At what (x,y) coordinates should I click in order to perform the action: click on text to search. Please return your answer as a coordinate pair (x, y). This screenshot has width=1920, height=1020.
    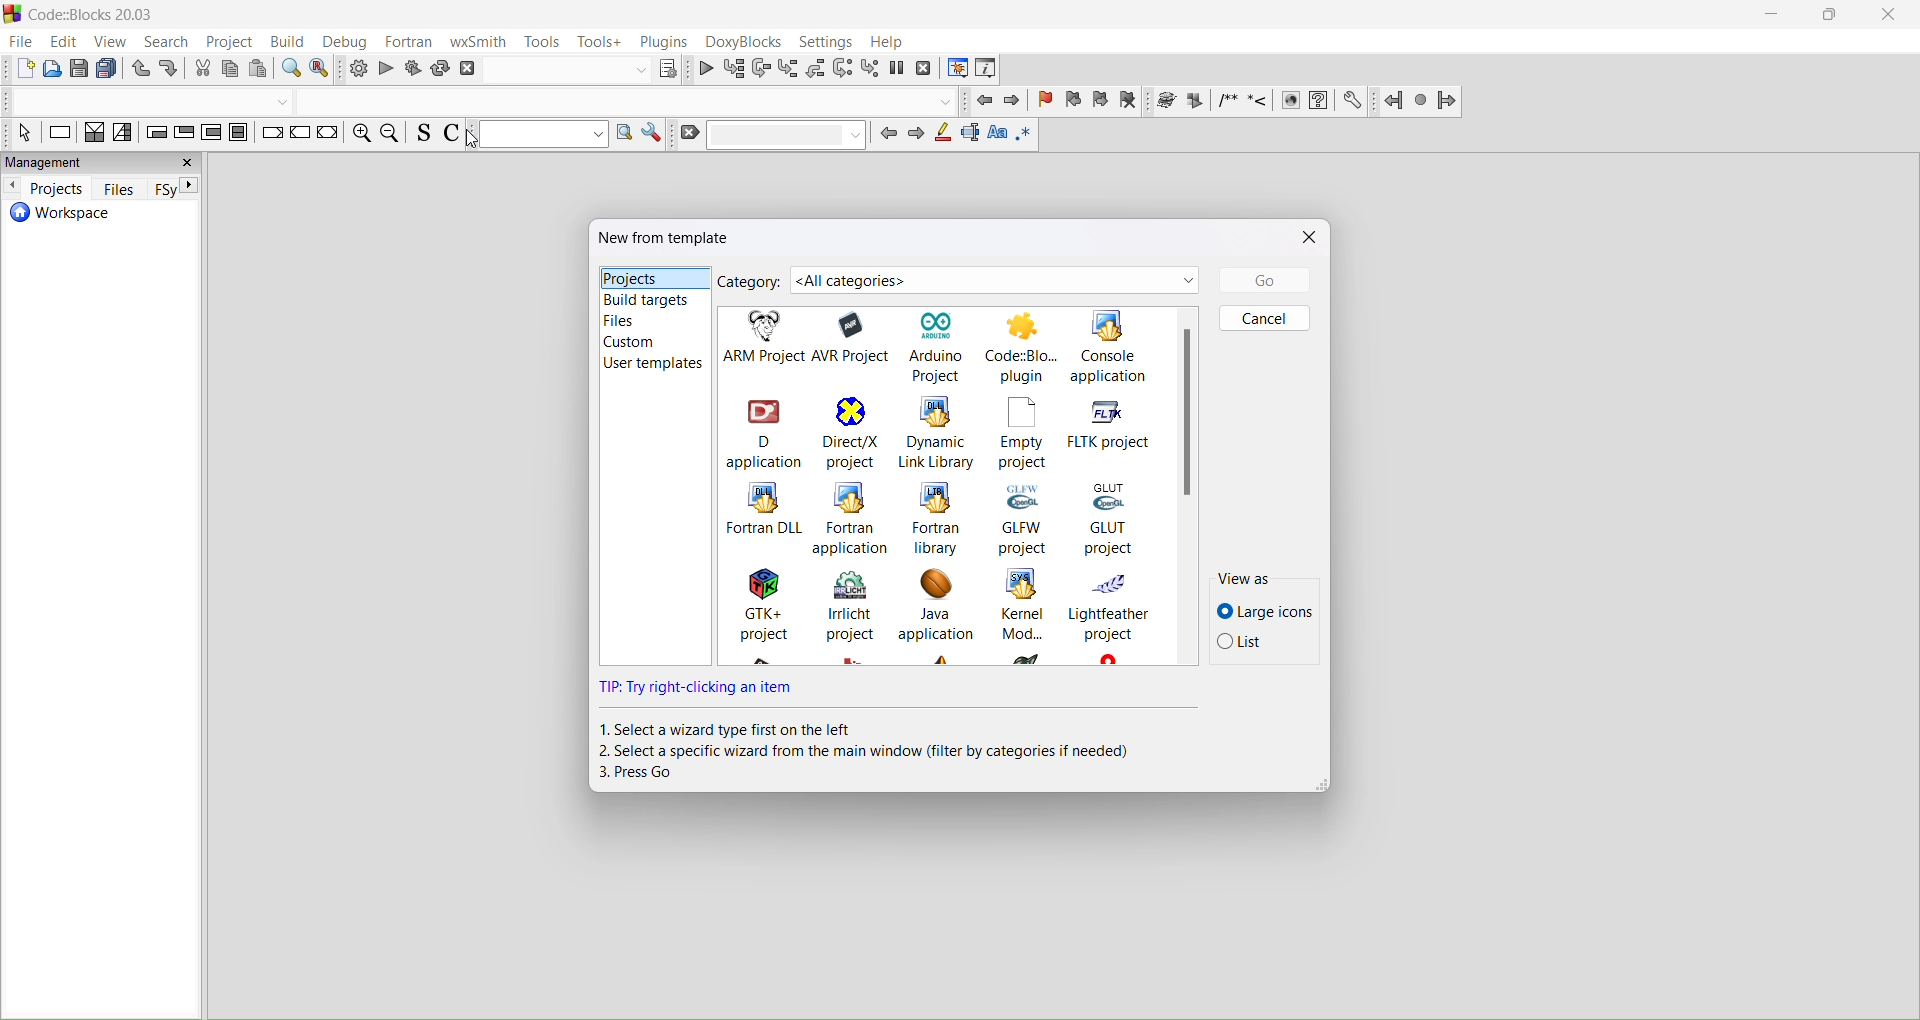
    Looking at the image, I should click on (539, 136).